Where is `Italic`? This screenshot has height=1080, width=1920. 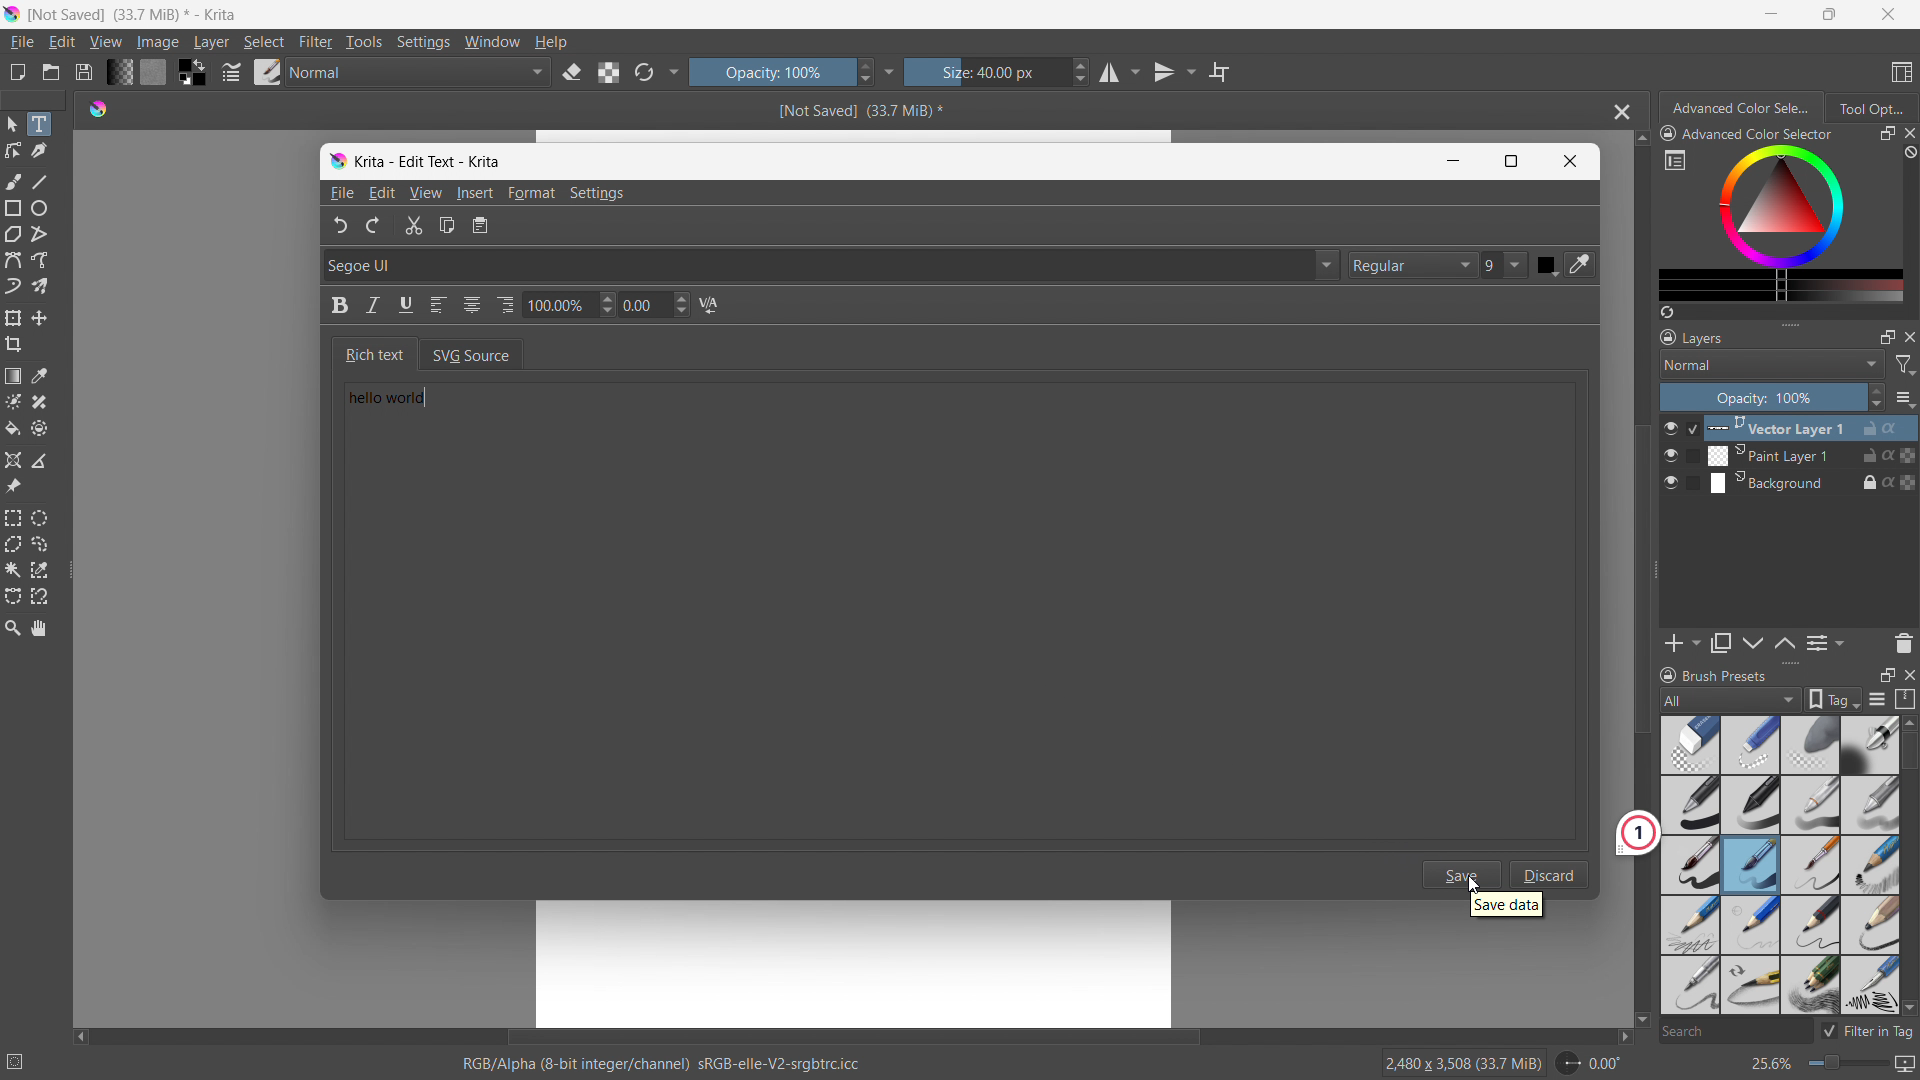 Italic is located at coordinates (373, 306).